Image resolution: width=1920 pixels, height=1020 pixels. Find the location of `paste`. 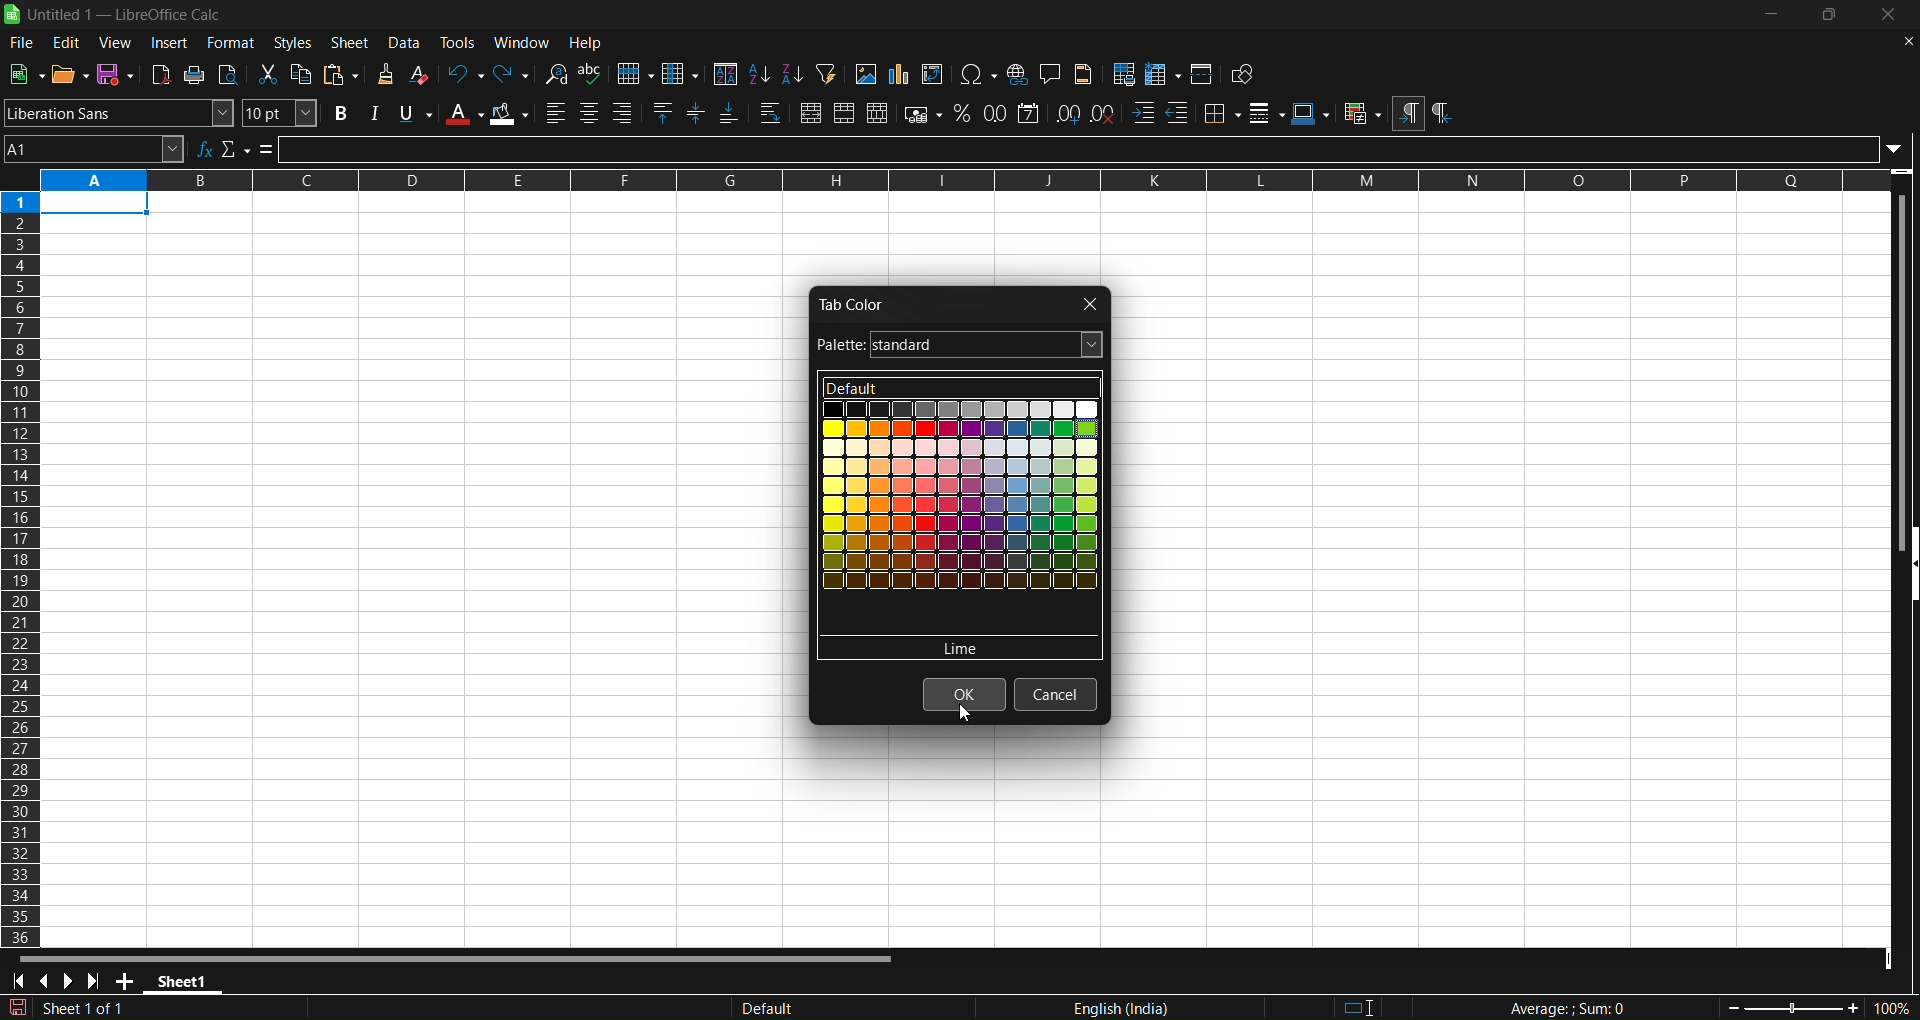

paste is located at coordinates (344, 75).